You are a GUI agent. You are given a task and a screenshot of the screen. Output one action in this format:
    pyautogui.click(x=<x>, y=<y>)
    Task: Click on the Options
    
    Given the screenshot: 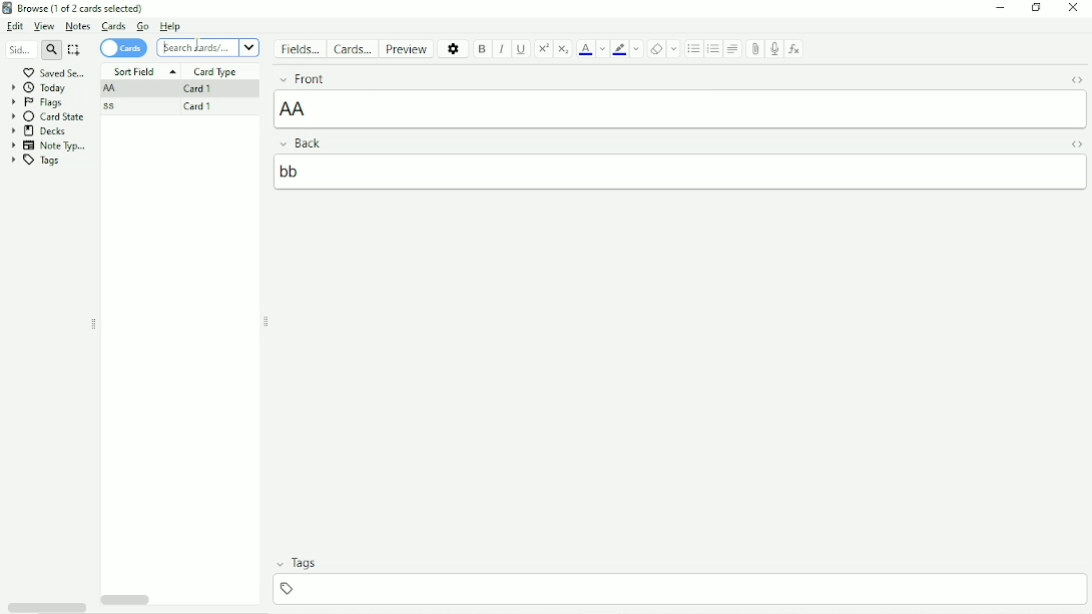 What is the action you would take?
    pyautogui.click(x=454, y=48)
    